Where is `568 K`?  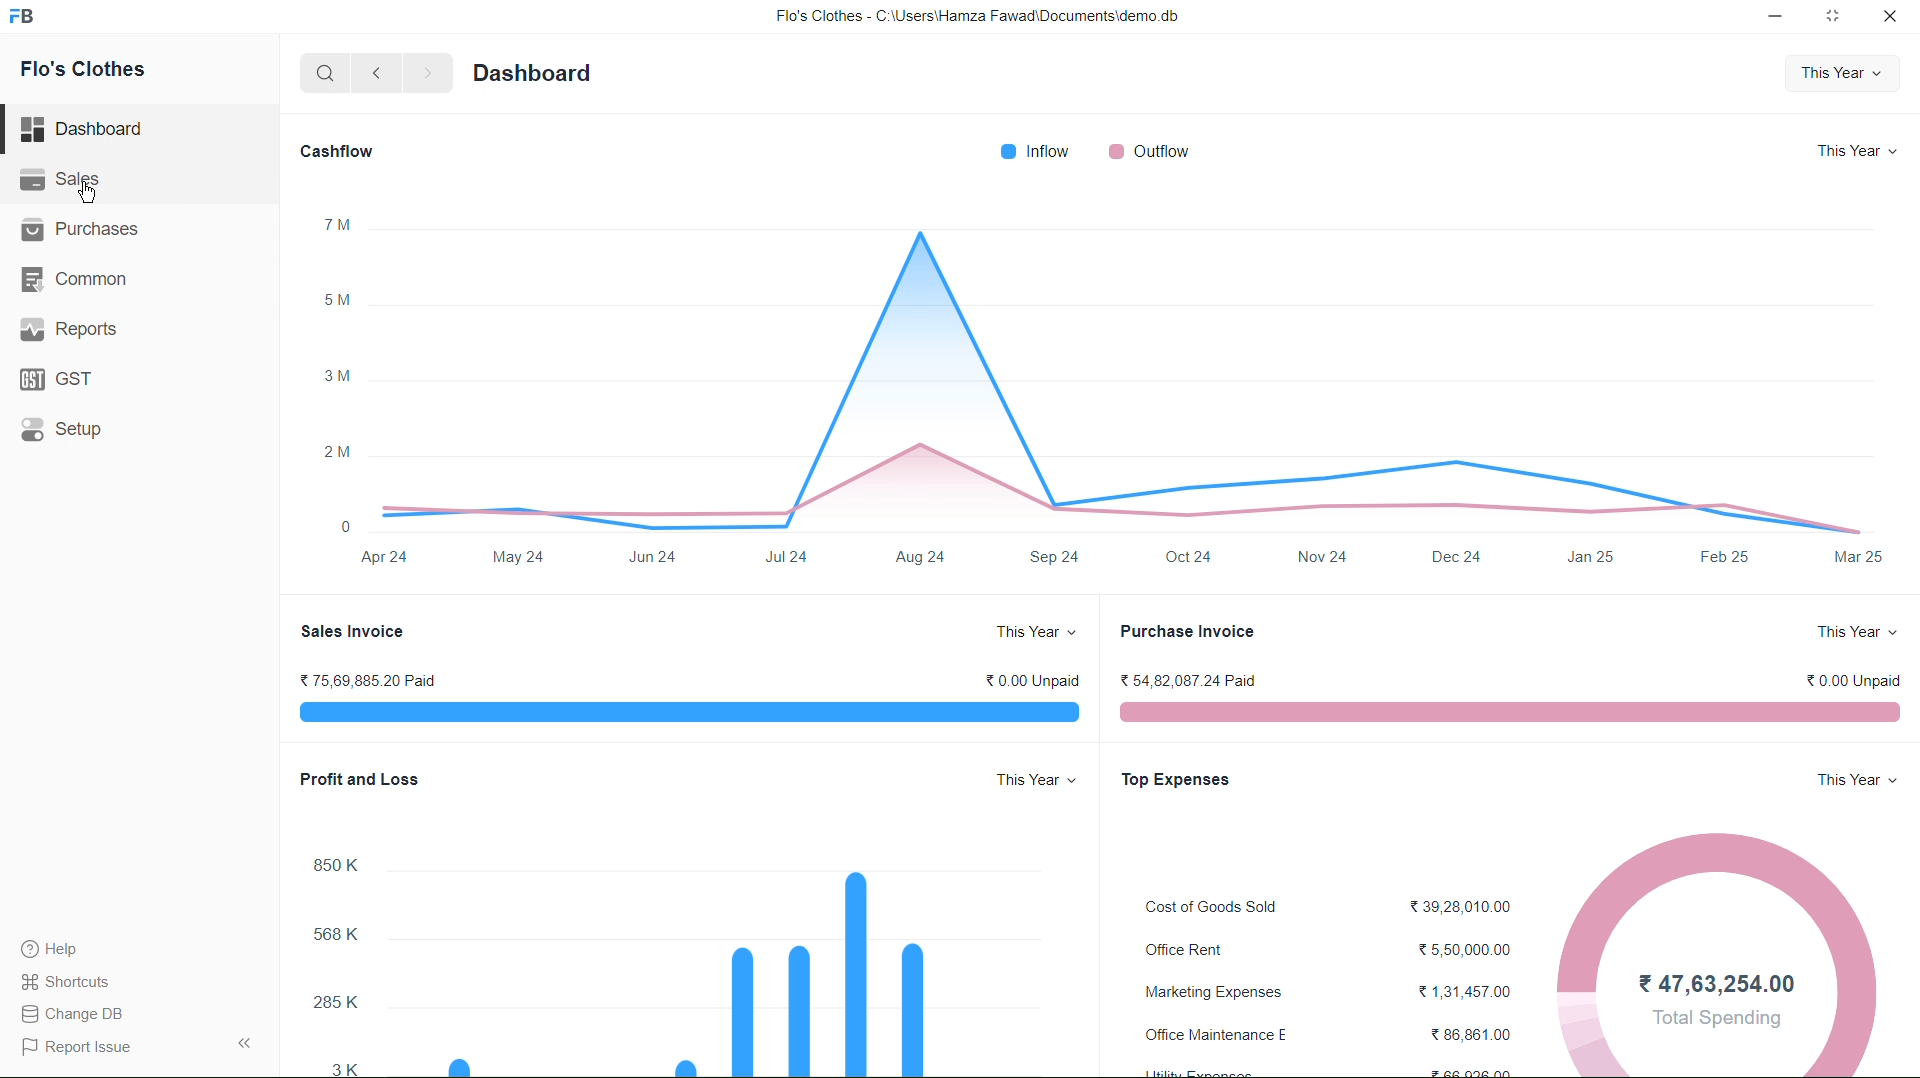
568 K is located at coordinates (314, 930).